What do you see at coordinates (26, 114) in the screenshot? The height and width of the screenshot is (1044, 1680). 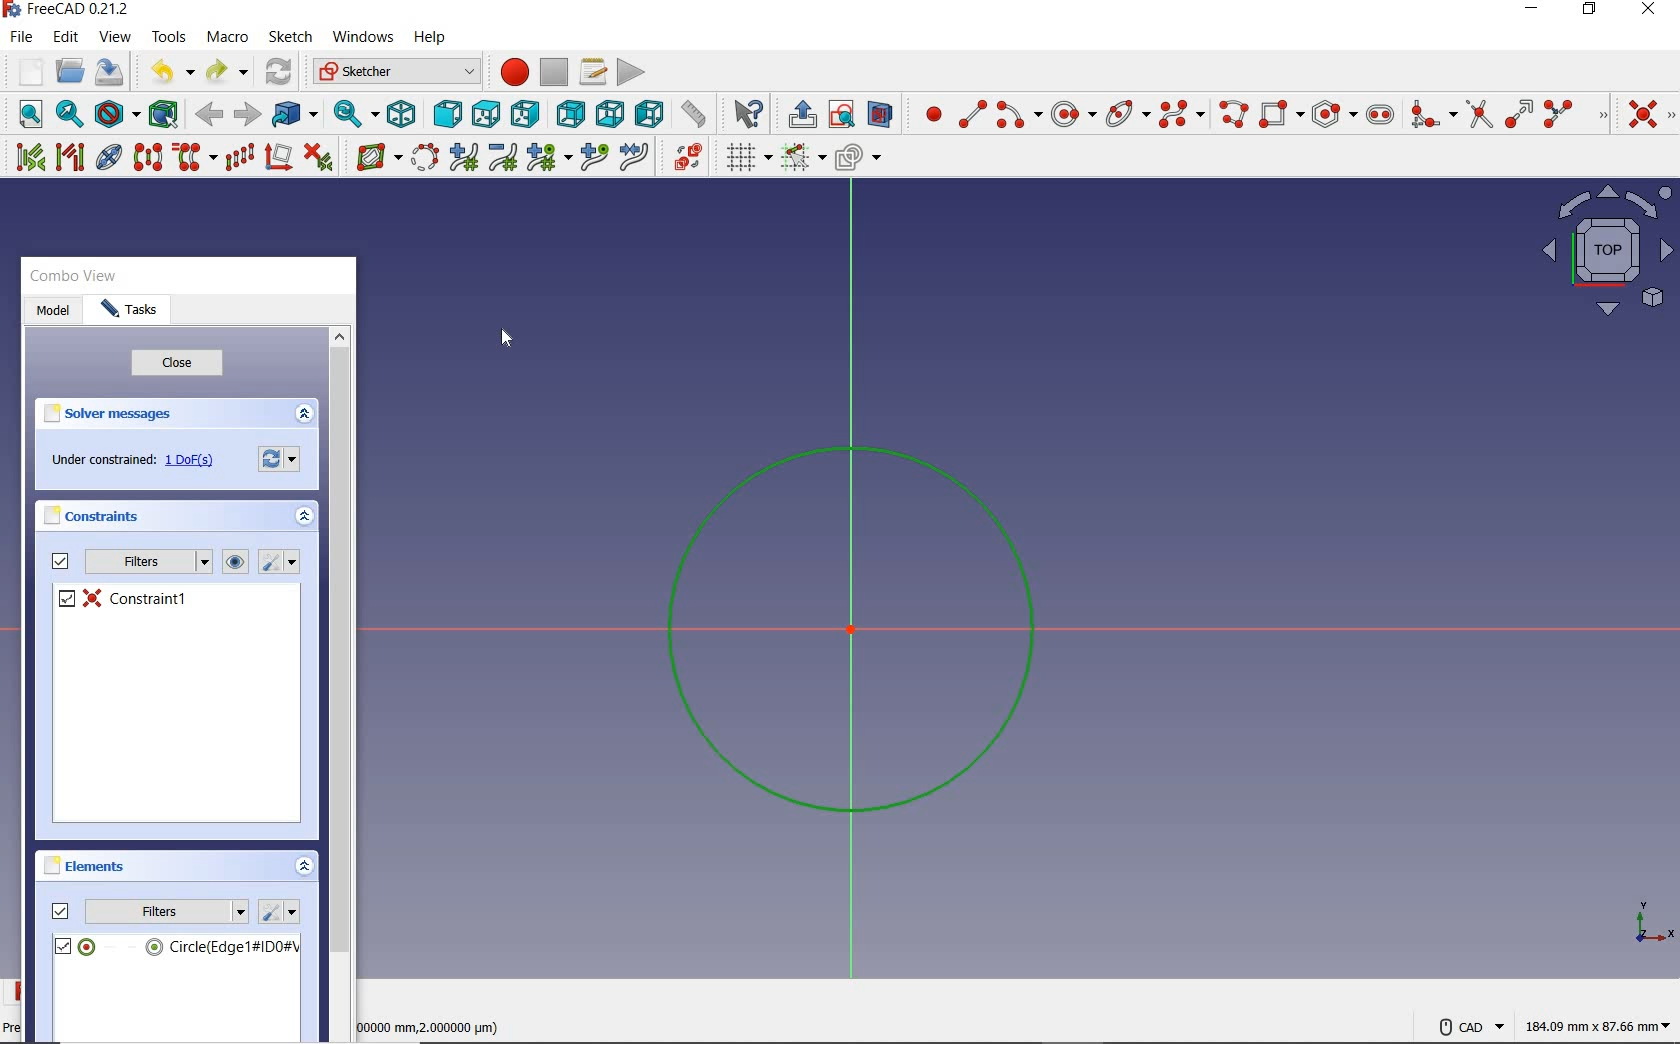 I see `fit all` at bounding box center [26, 114].